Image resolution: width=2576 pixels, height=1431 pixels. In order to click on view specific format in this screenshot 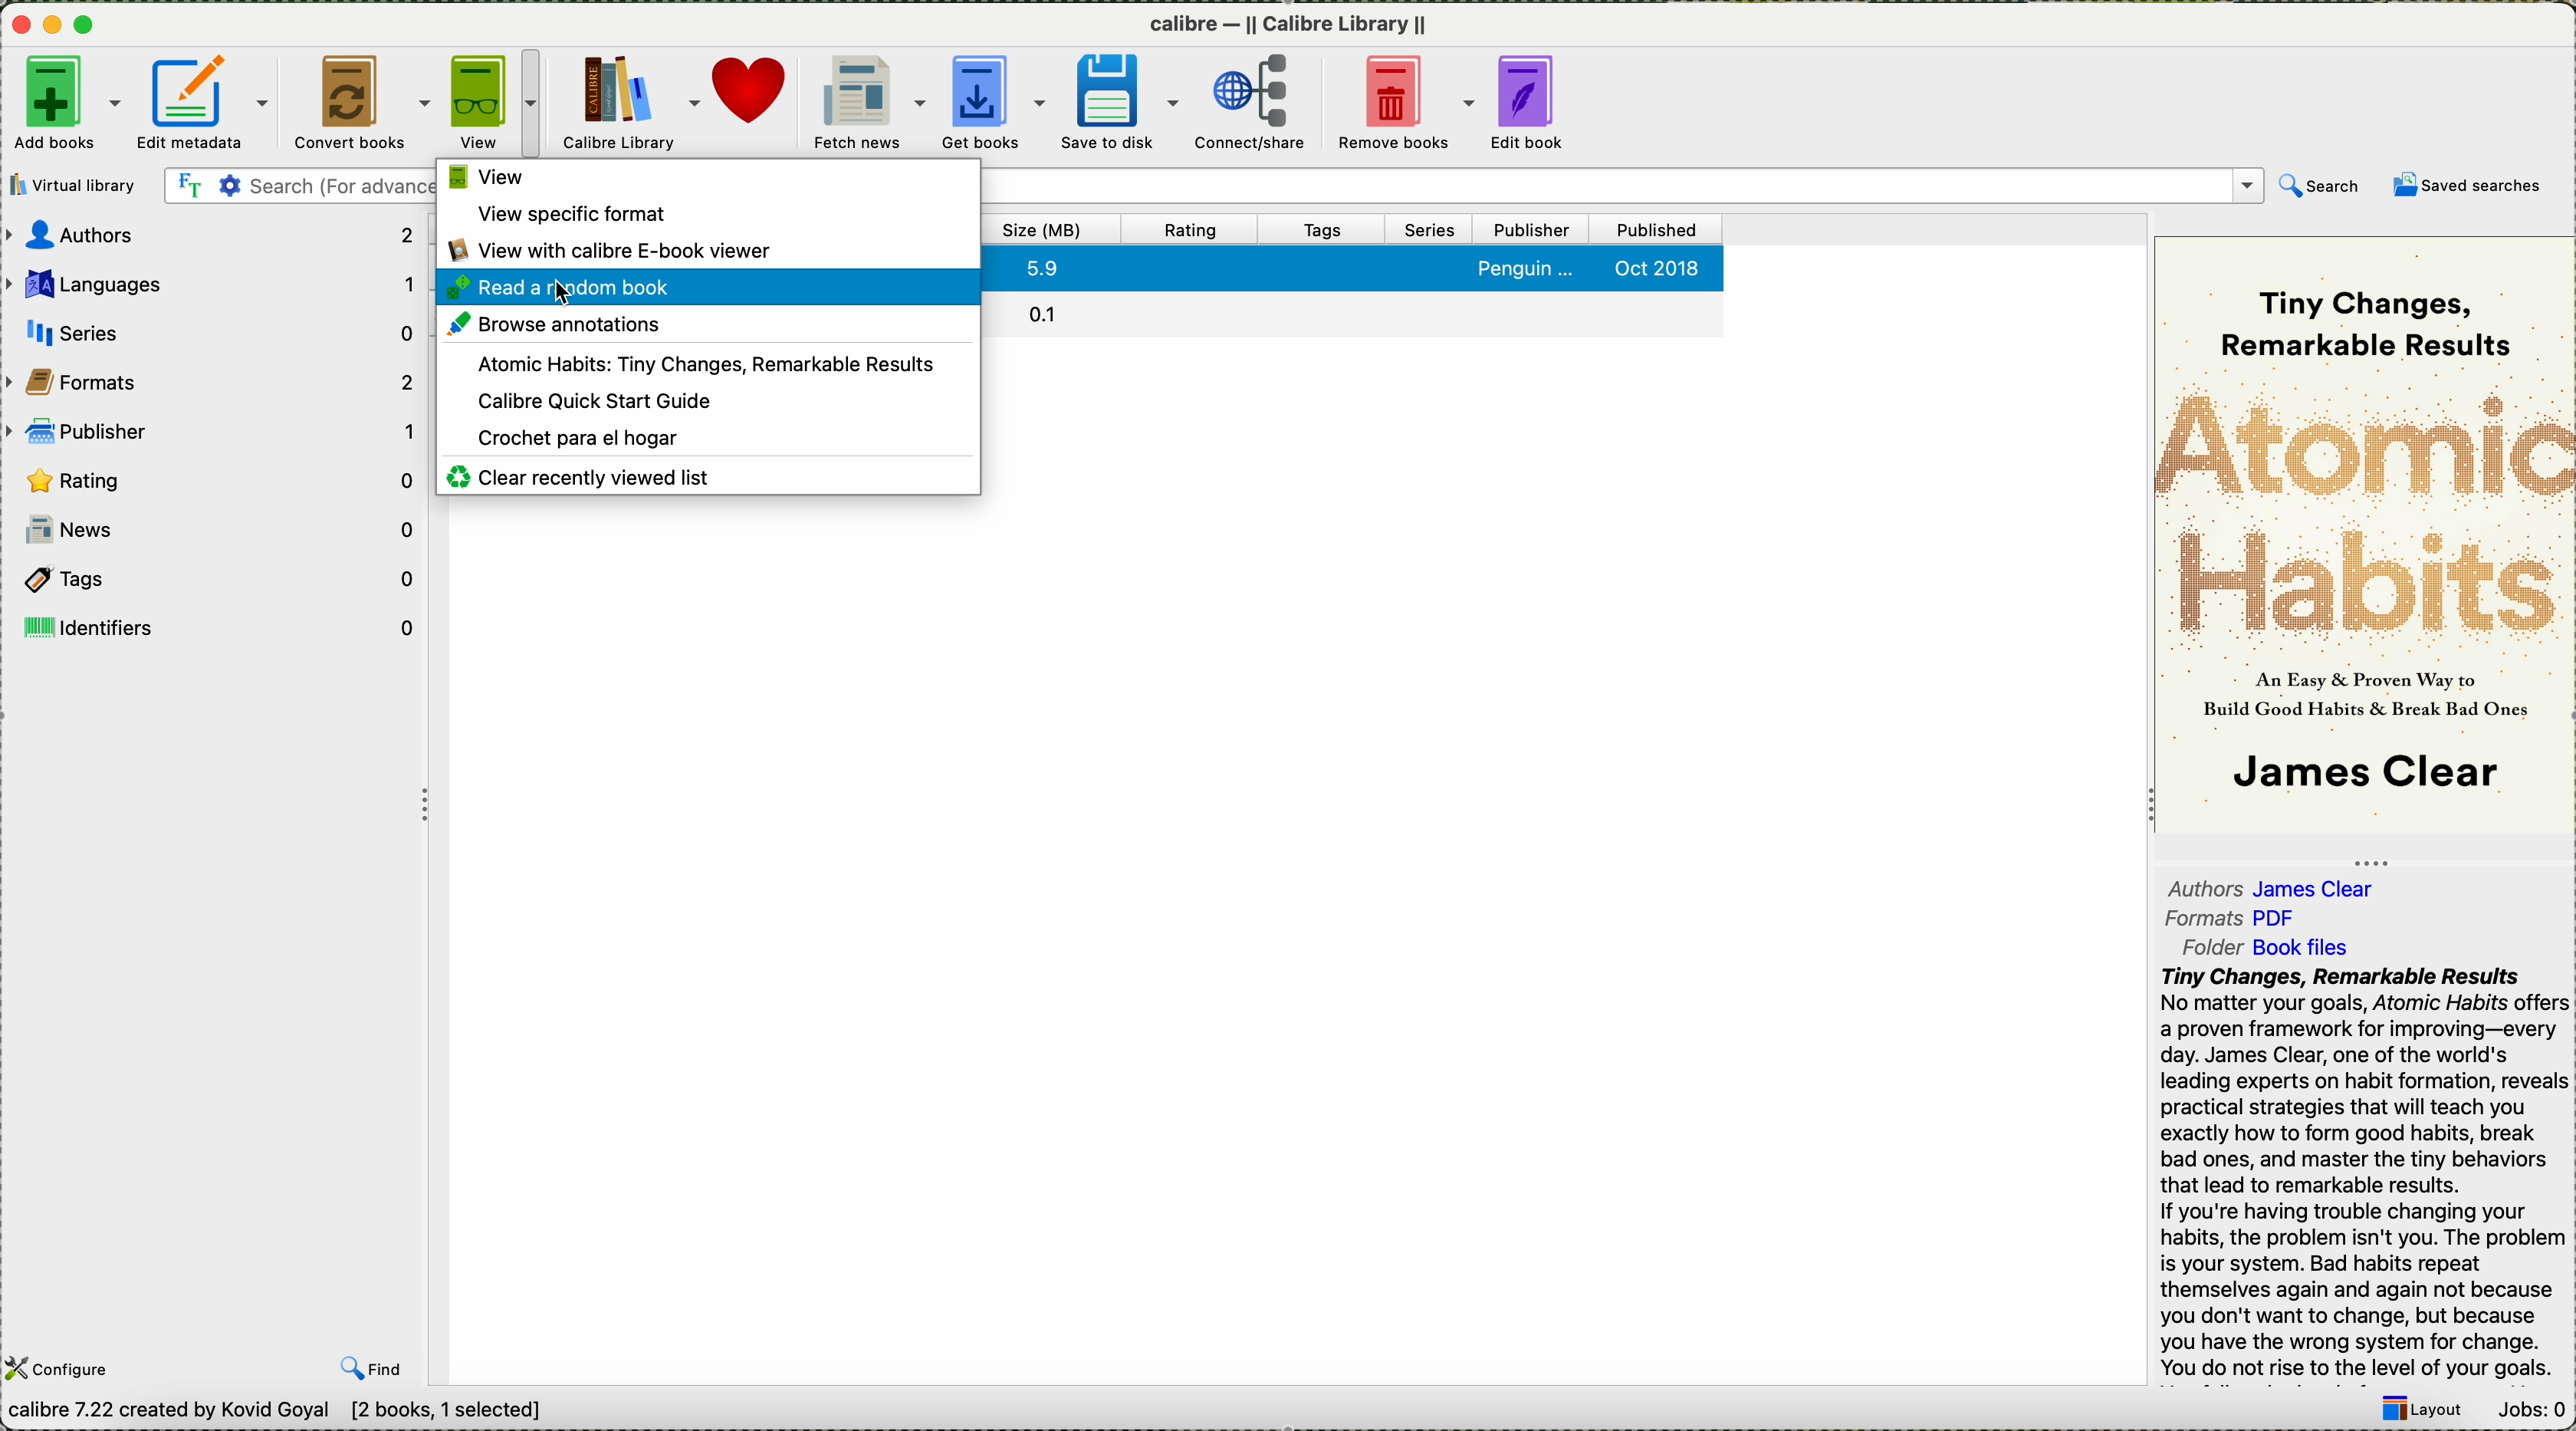, I will do `click(581, 217)`.